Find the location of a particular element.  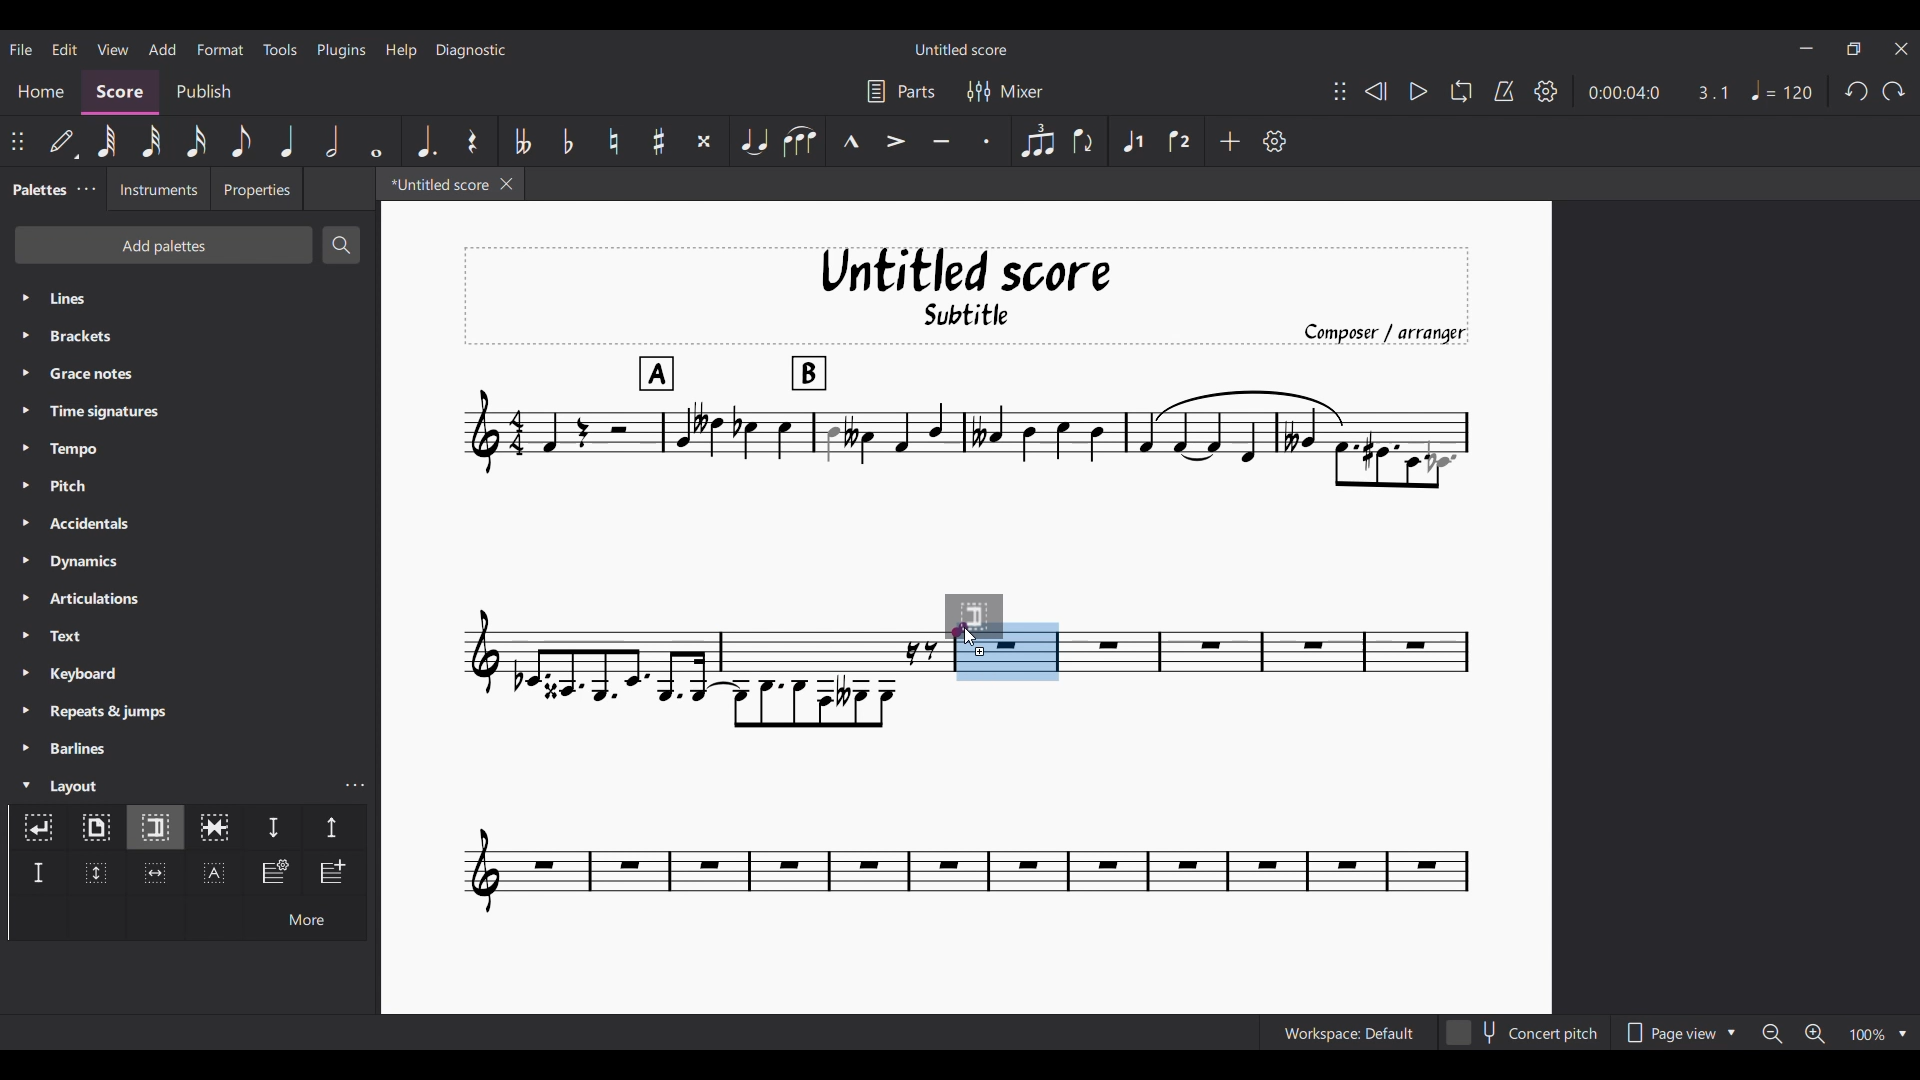

Instruments is located at coordinates (157, 189).